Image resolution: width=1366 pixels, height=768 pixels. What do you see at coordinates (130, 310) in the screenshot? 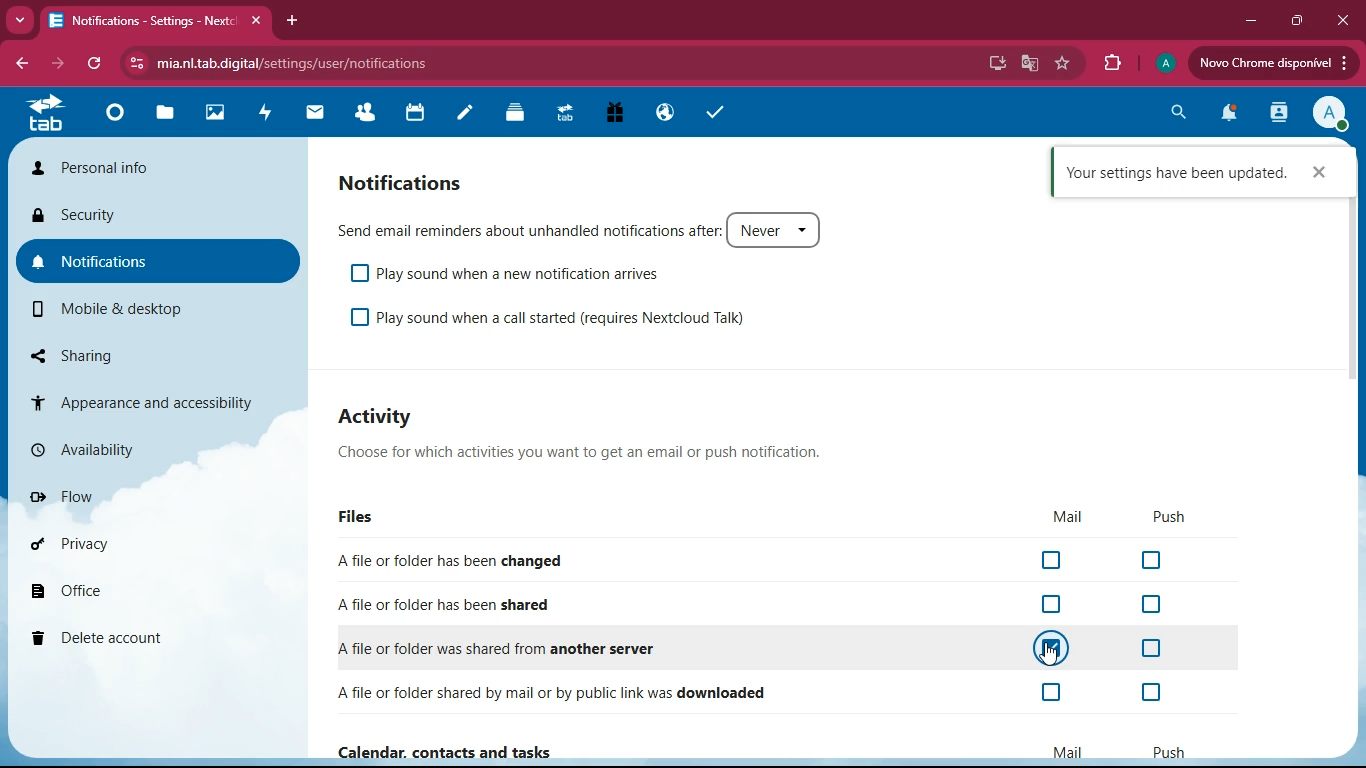
I see `mobile` at bounding box center [130, 310].